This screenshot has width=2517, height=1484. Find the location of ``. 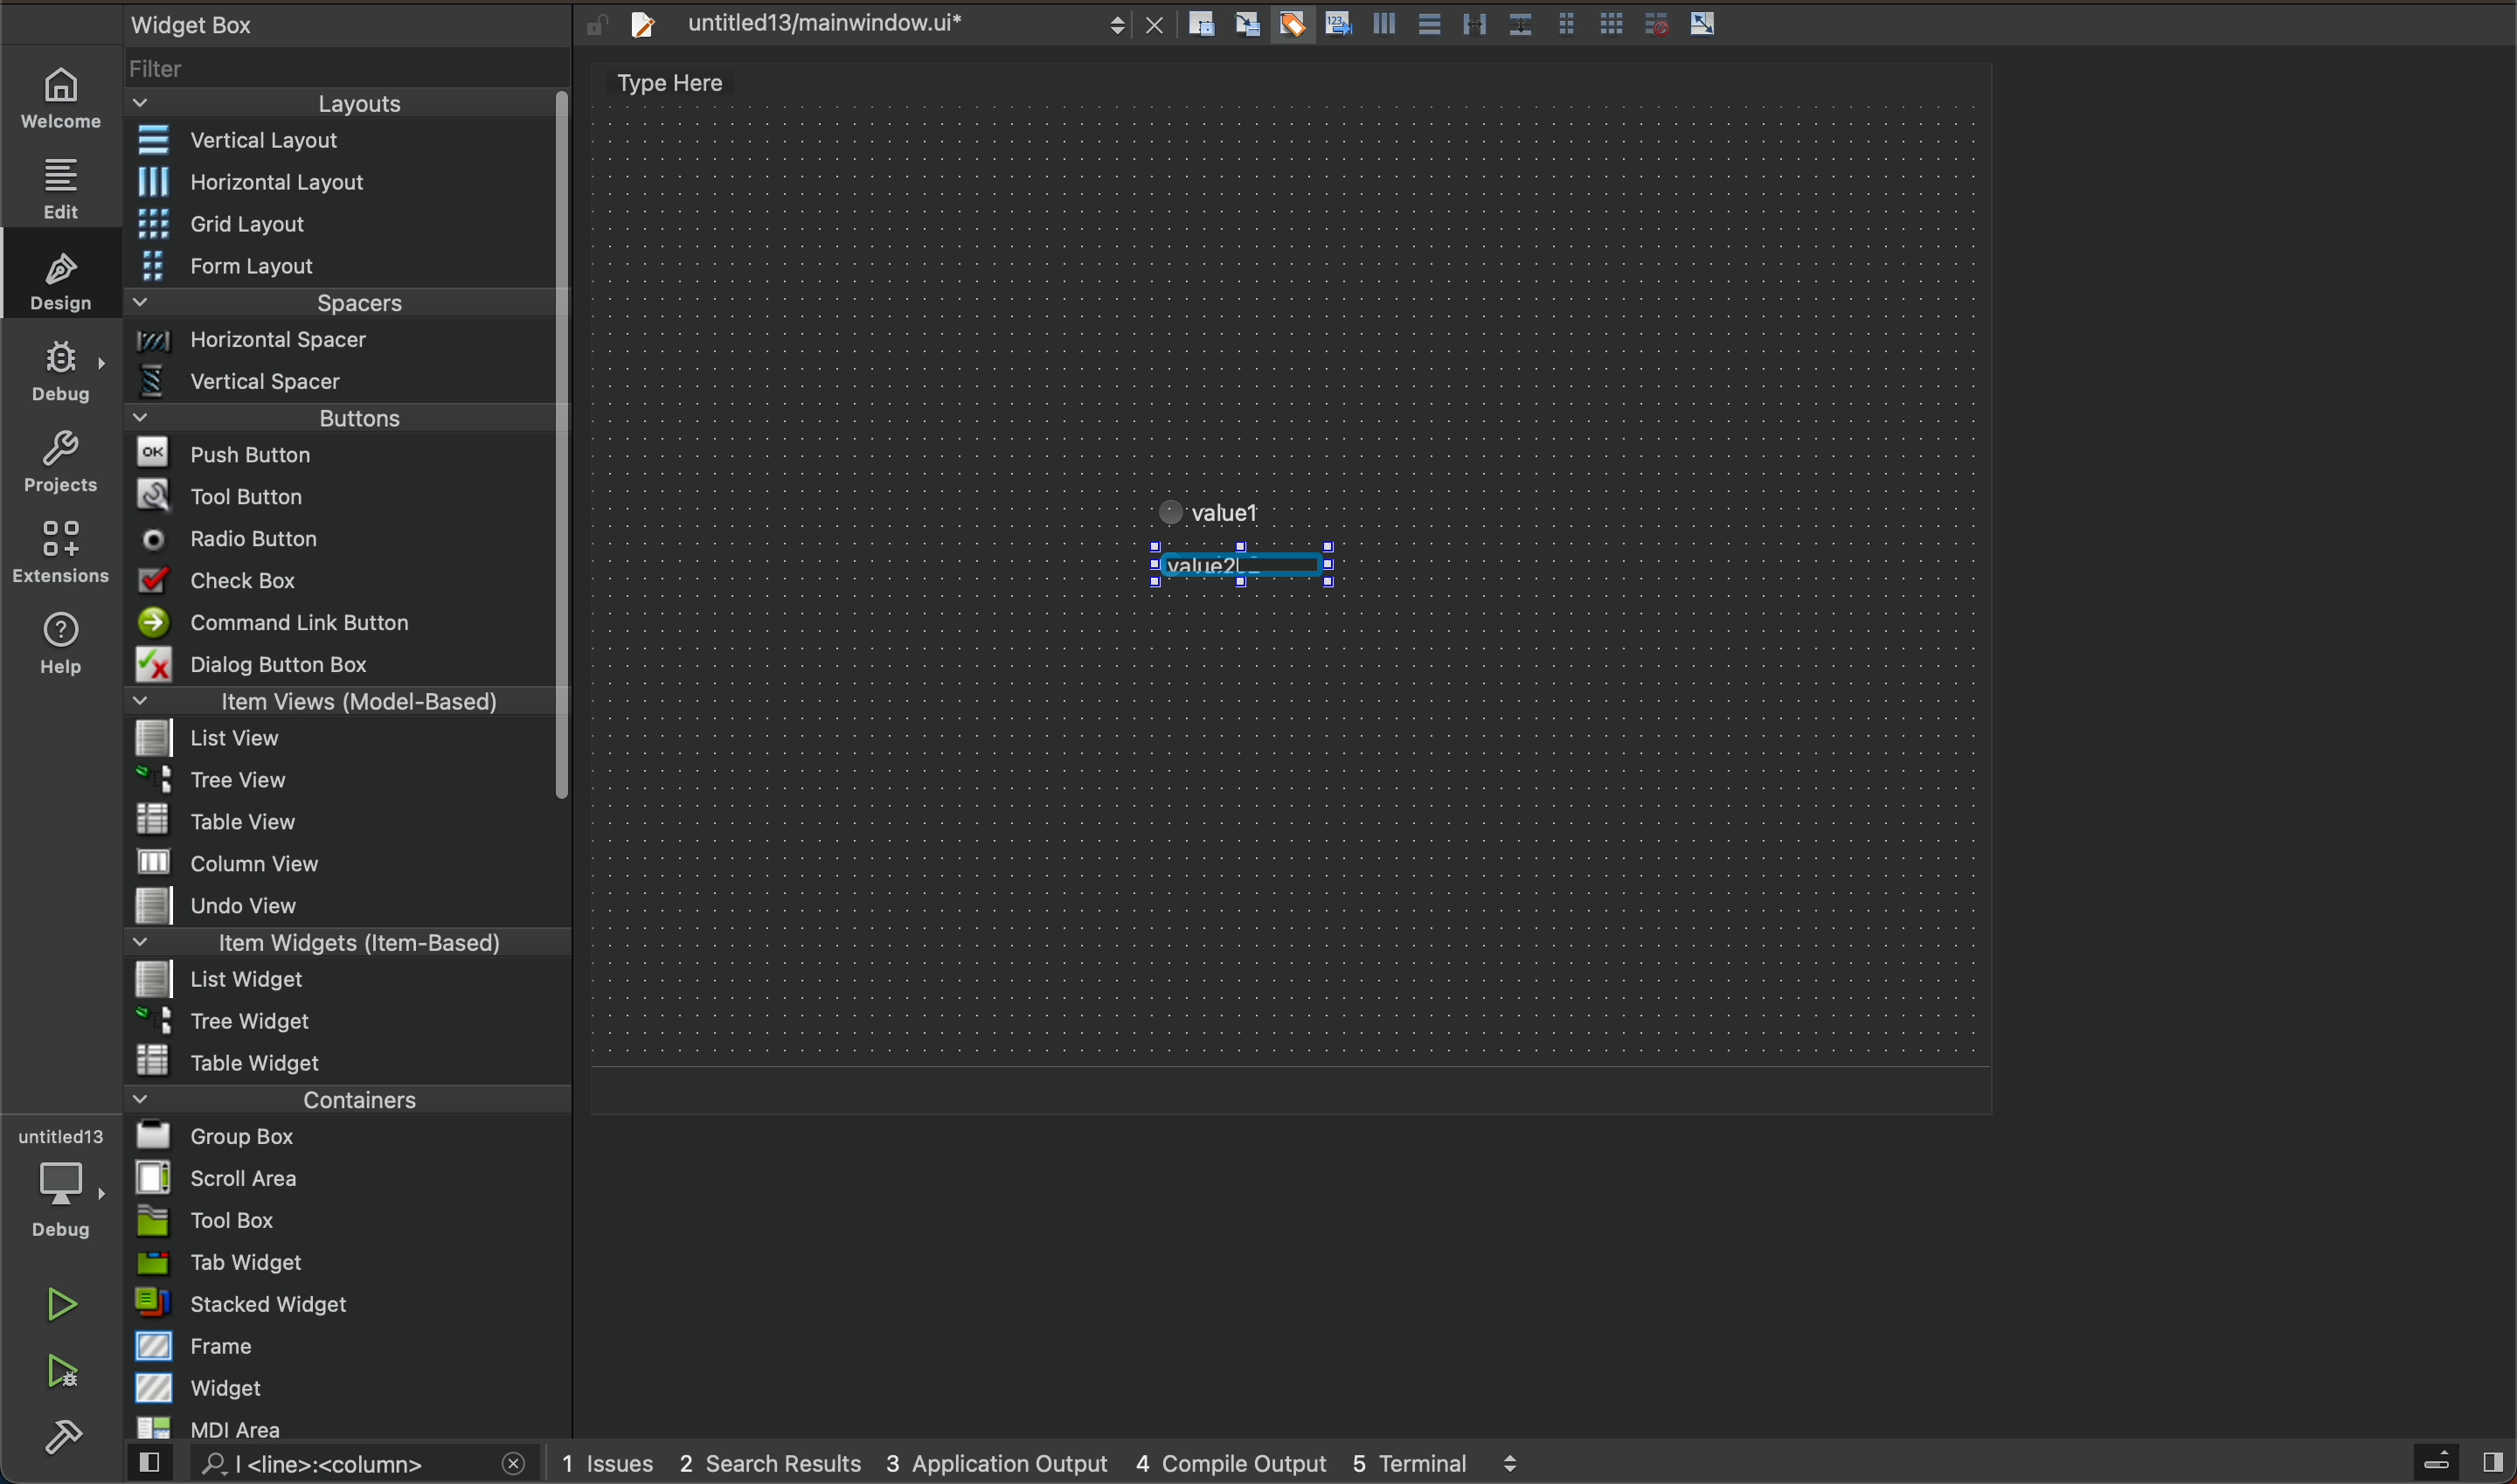

 is located at coordinates (342, 268).